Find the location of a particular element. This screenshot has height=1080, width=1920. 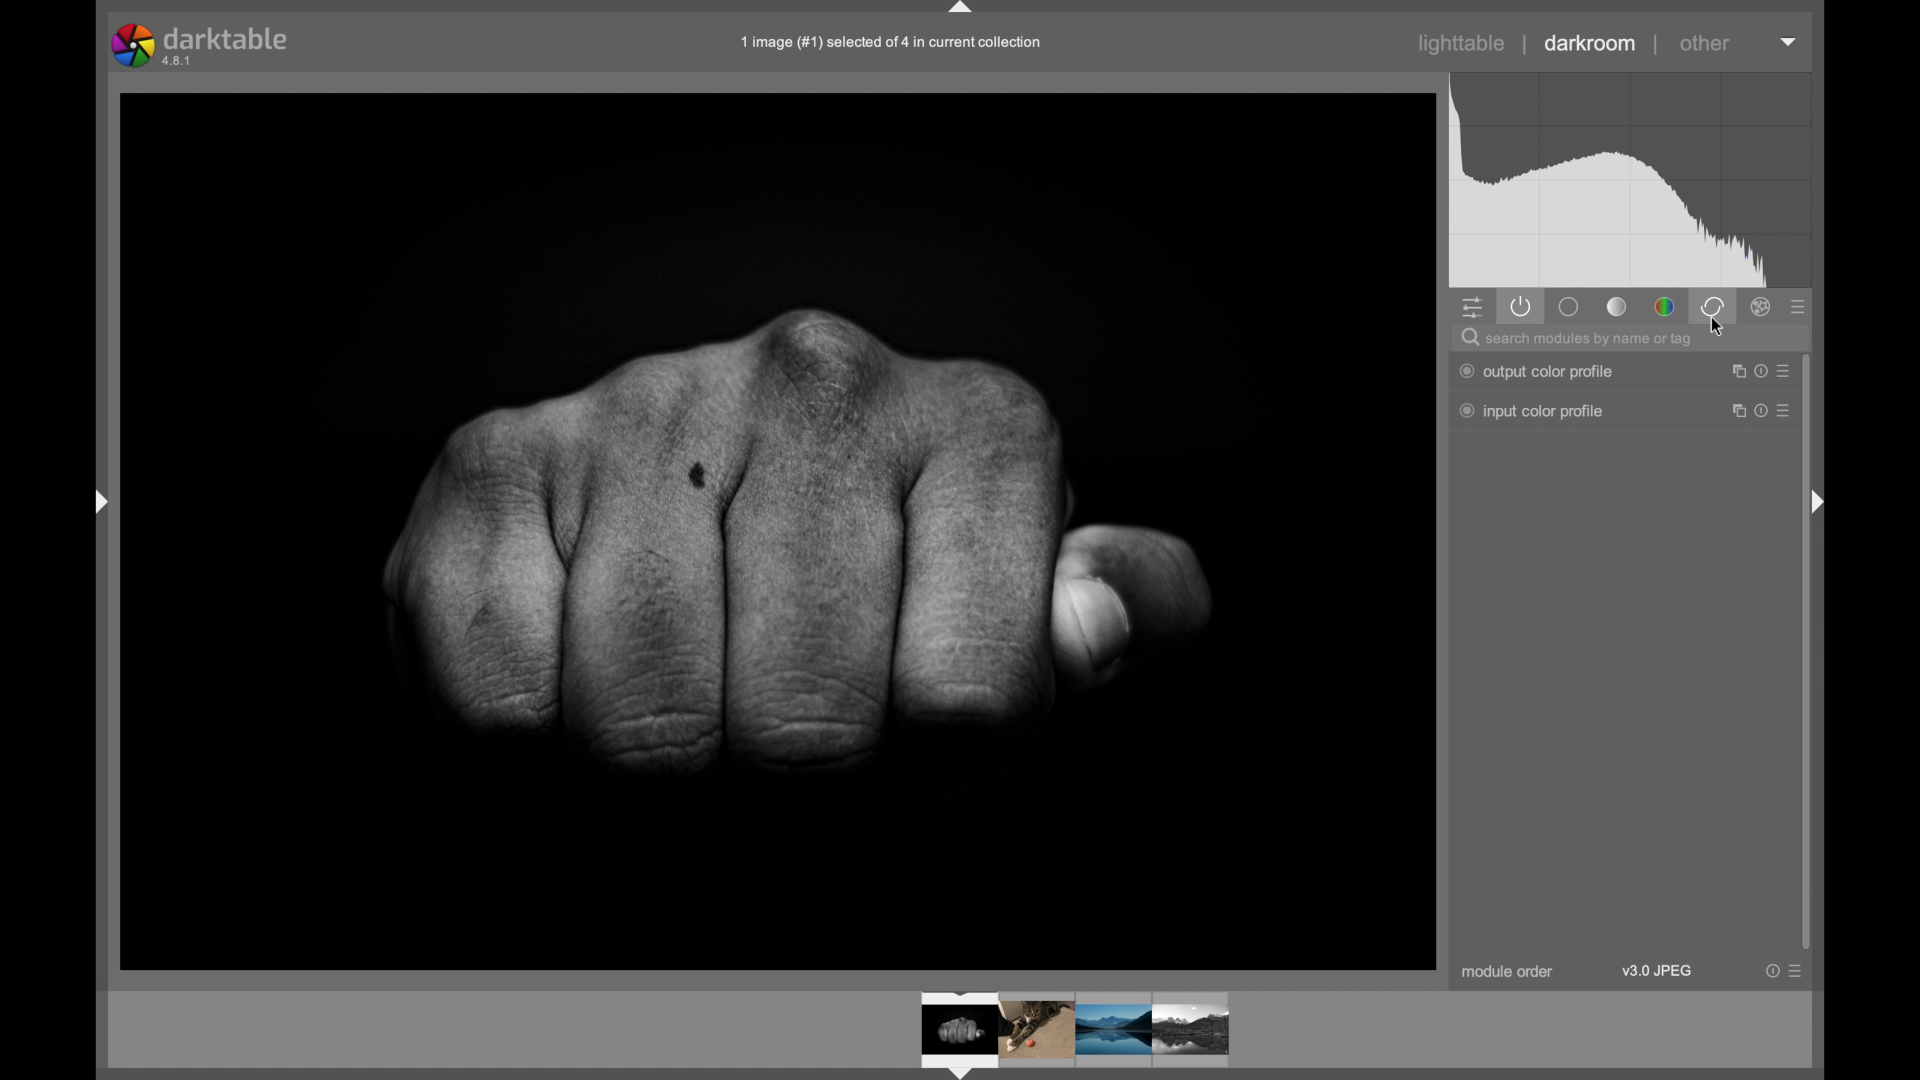

moreoptions is located at coordinates (1783, 373).